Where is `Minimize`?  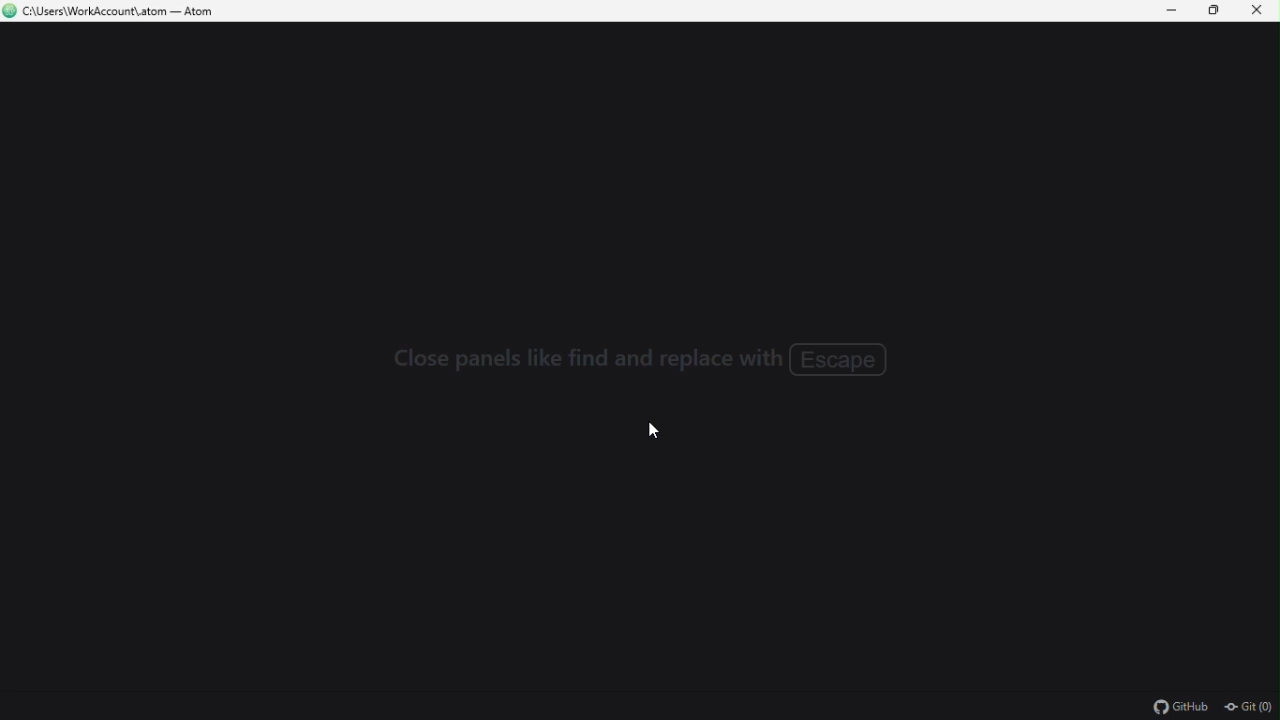 Minimize is located at coordinates (1167, 13).